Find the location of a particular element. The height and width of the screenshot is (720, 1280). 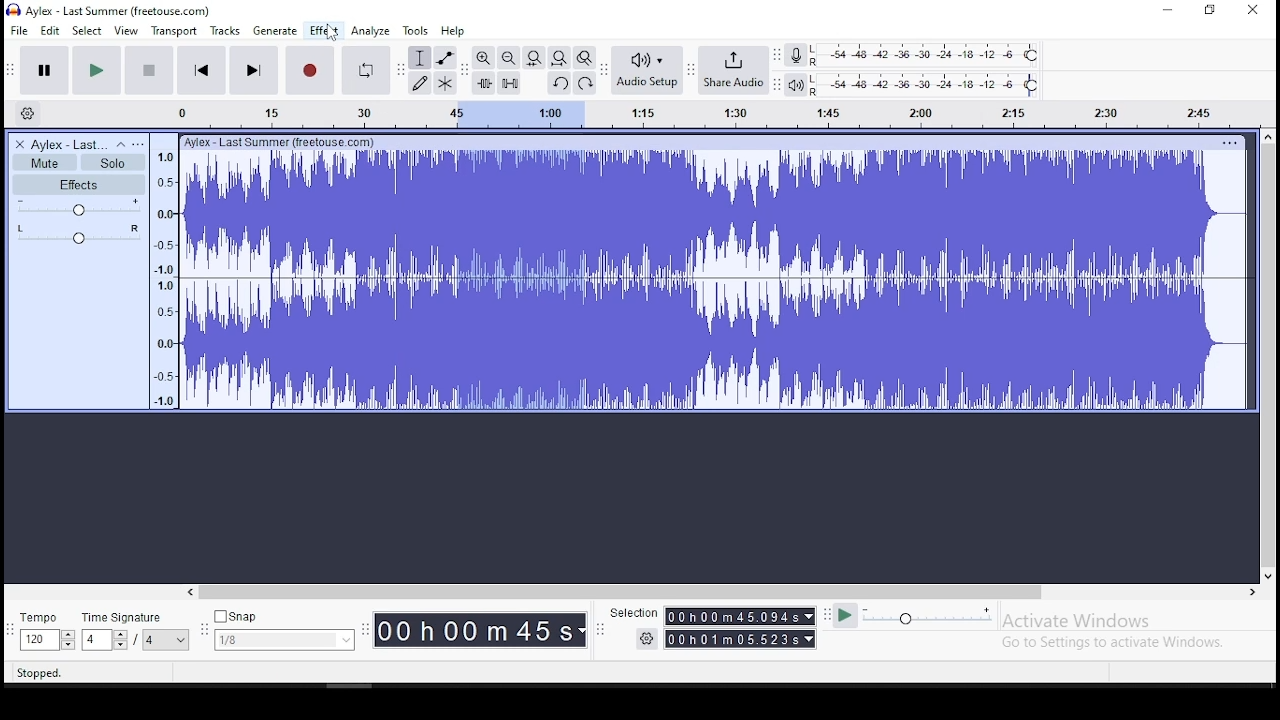

00h00m55.989s is located at coordinates (741, 616).